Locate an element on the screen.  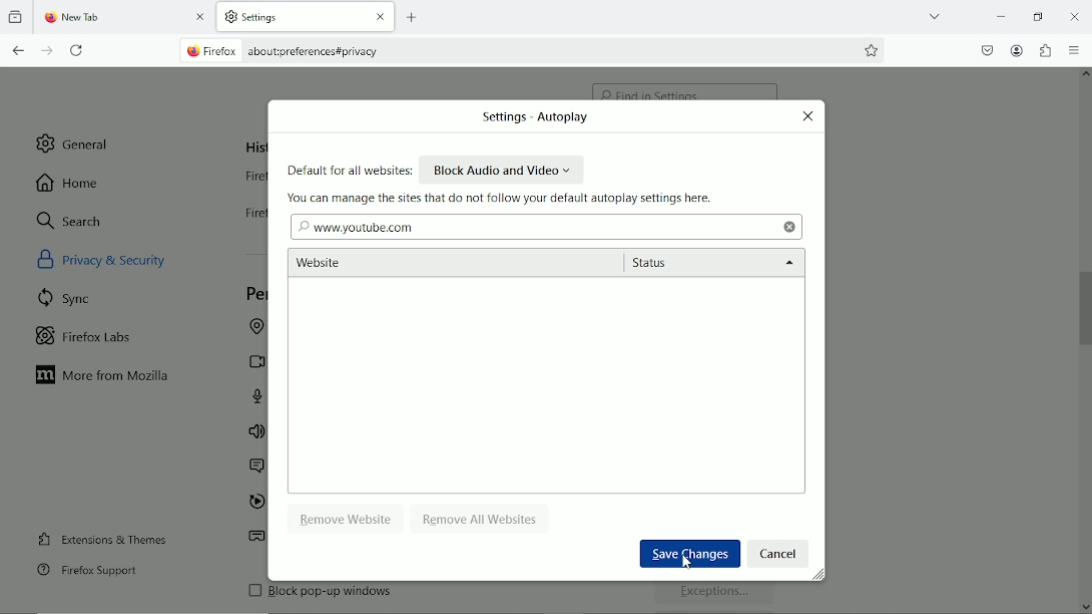
location is located at coordinates (254, 328).